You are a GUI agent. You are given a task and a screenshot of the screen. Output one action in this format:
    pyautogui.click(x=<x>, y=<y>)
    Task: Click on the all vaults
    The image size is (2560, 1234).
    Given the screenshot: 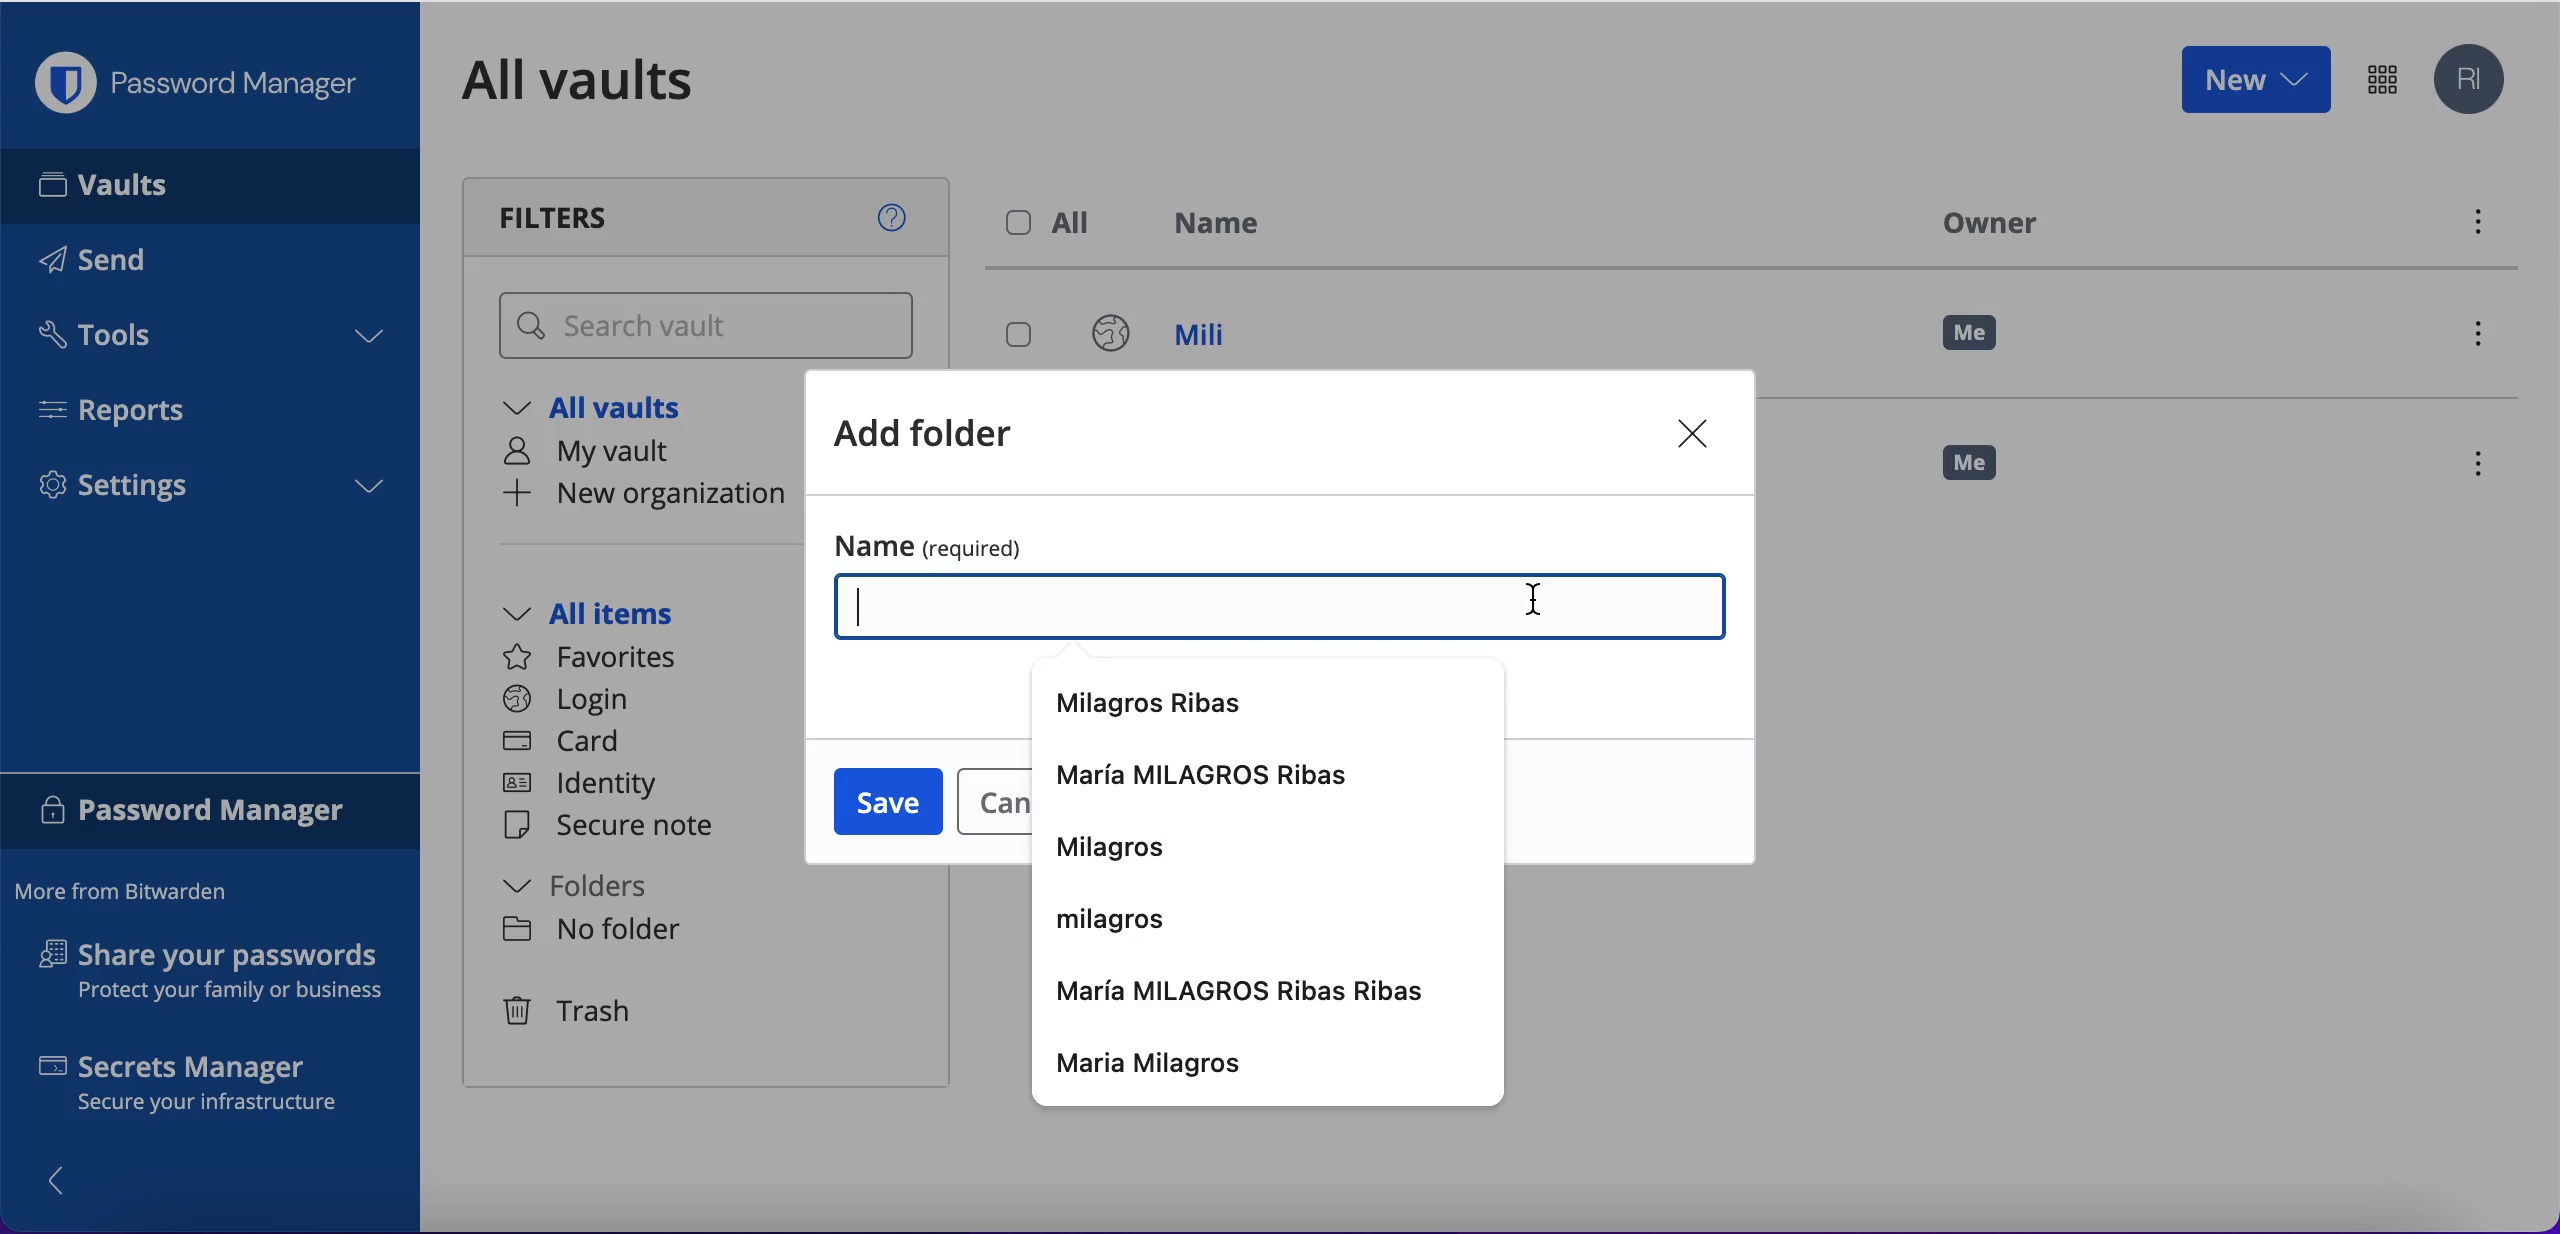 What is the action you would take?
    pyautogui.click(x=608, y=80)
    